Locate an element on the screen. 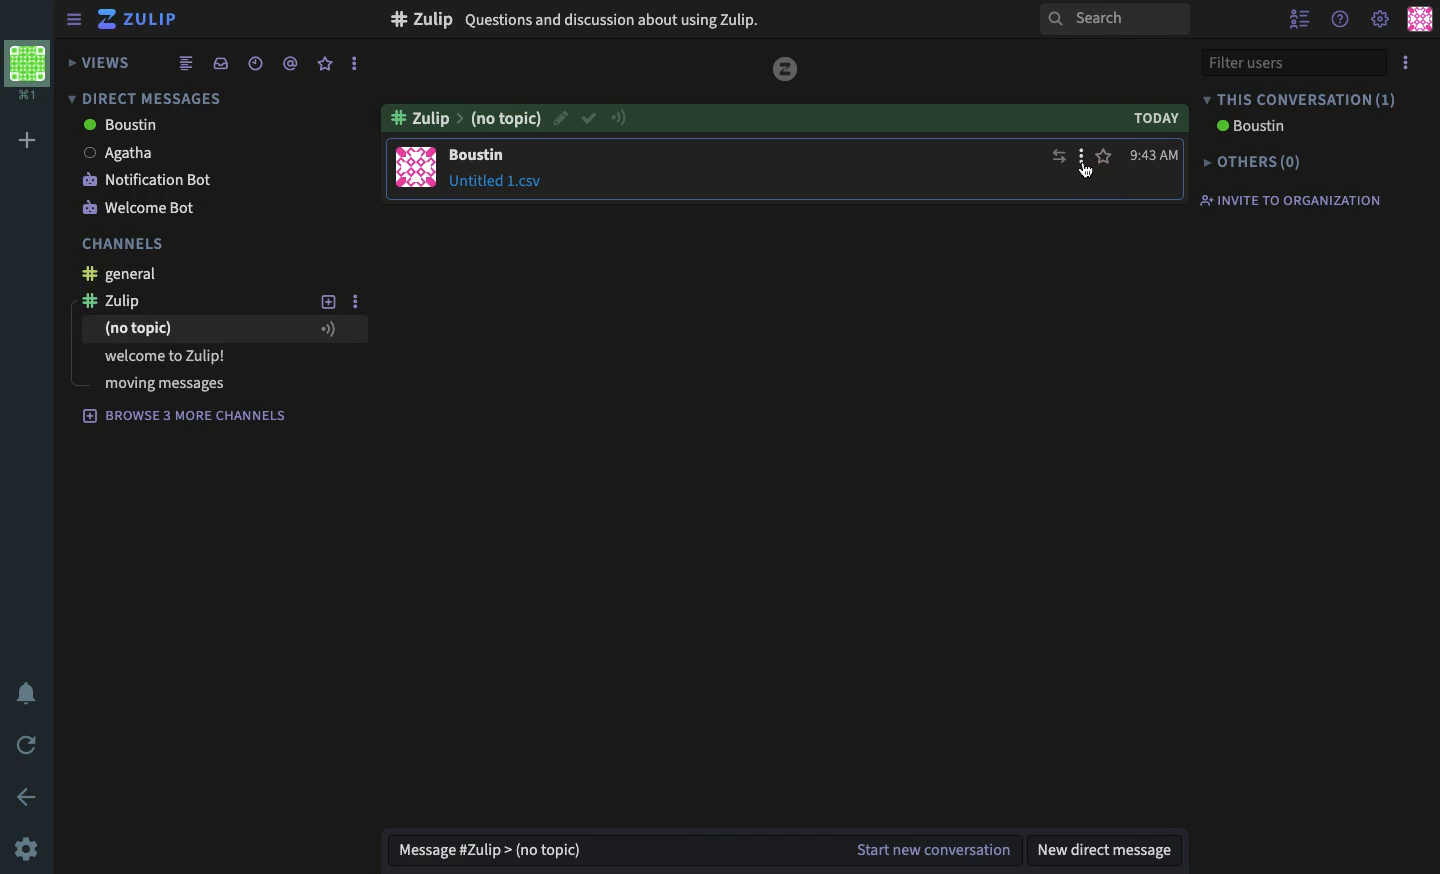 This screenshot has width=1440, height=874. general is located at coordinates (127, 274).